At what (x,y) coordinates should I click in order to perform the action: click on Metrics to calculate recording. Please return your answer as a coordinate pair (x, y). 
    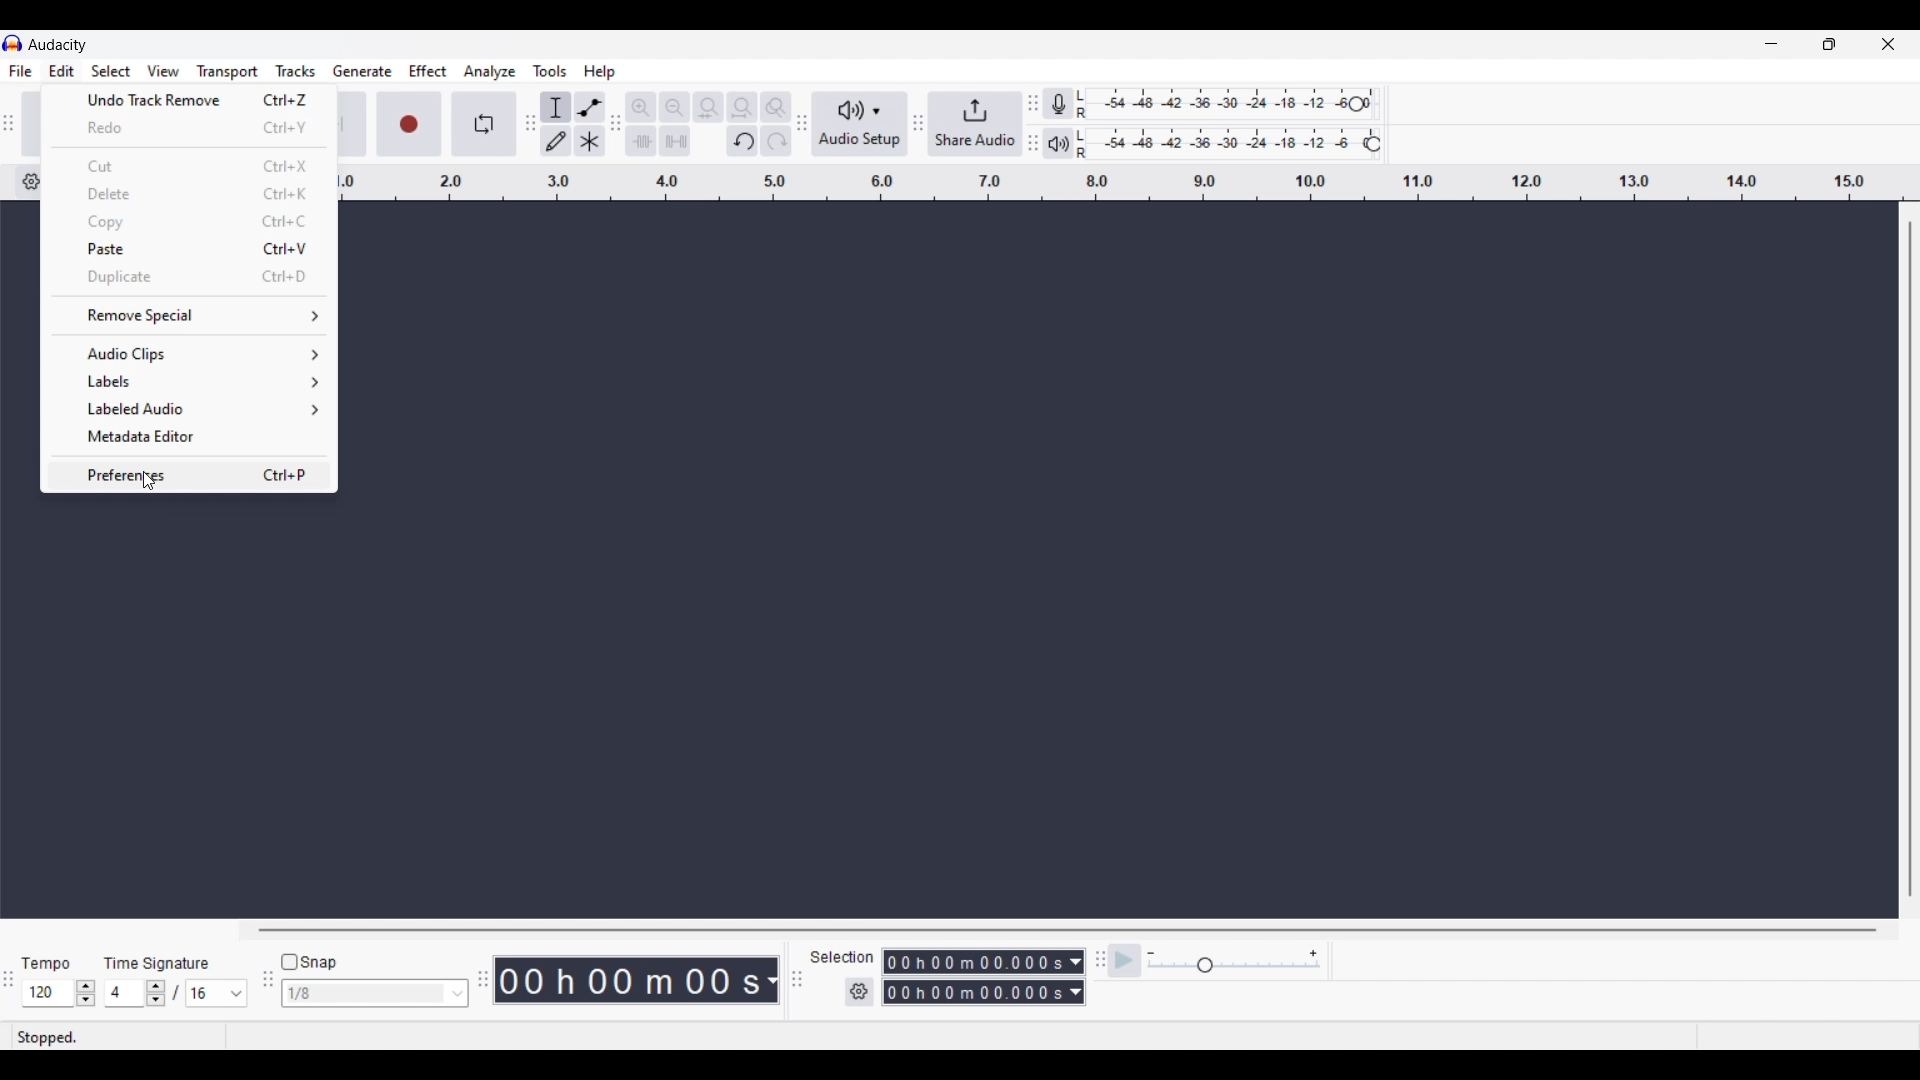
    Looking at the image, I should click on (772, 980).